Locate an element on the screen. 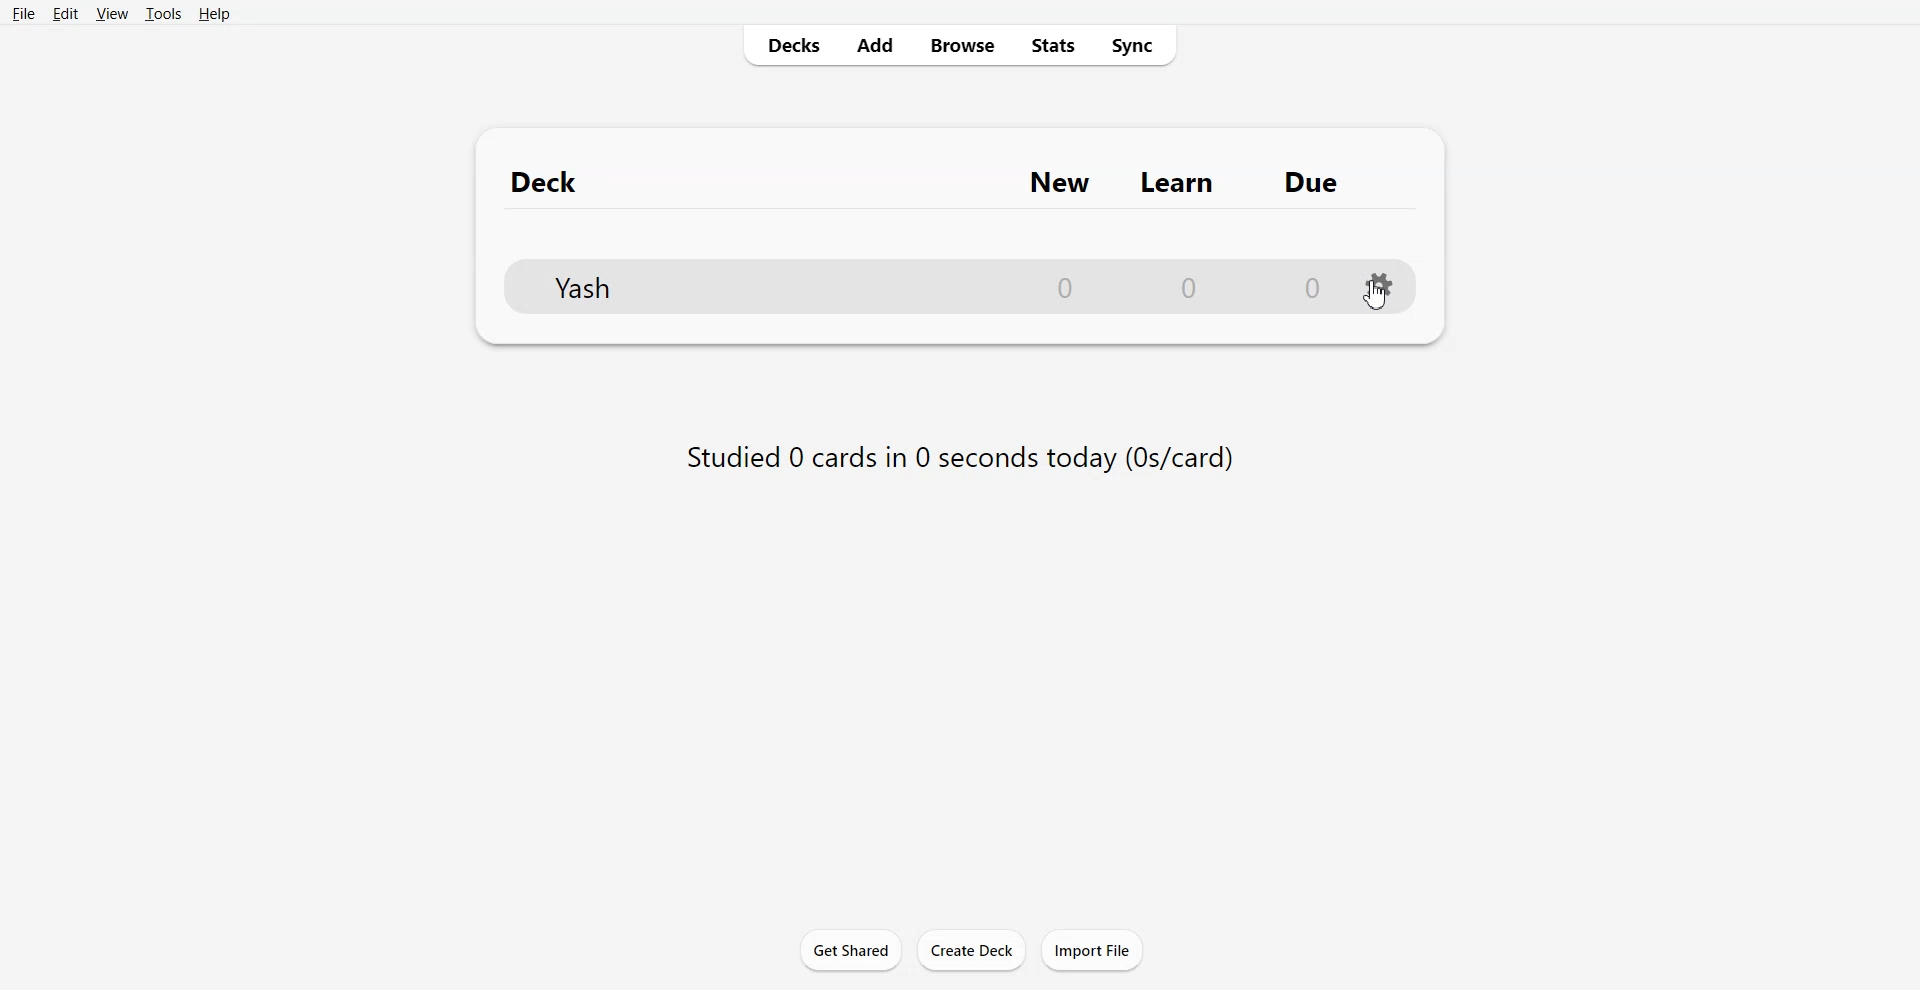 This screenshot has height=990, width=1920. Decks is located at coordinates (789, 46).